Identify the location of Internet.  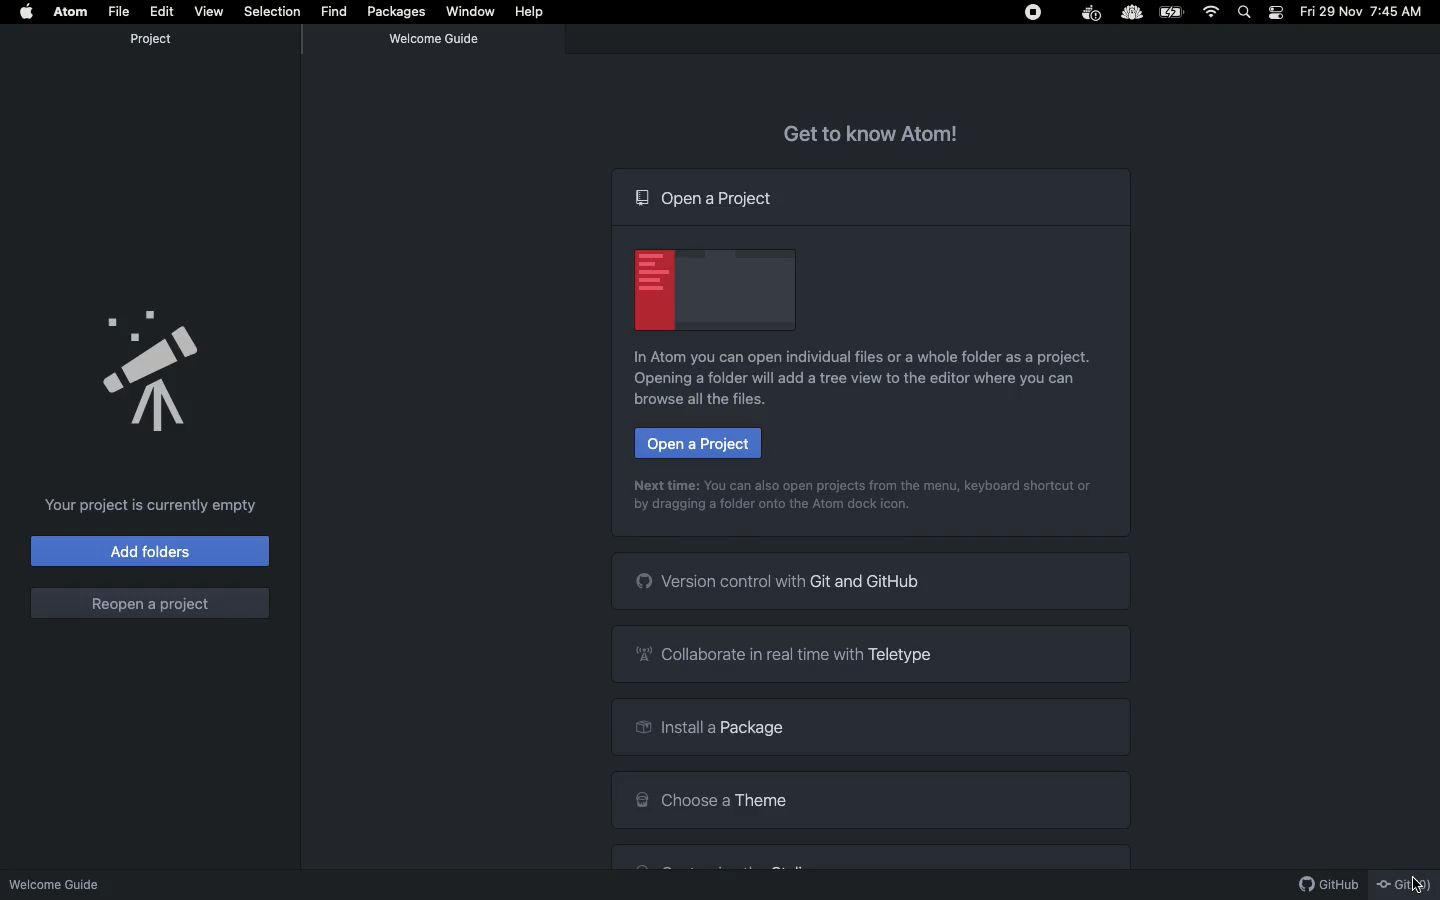
(1212, 12).